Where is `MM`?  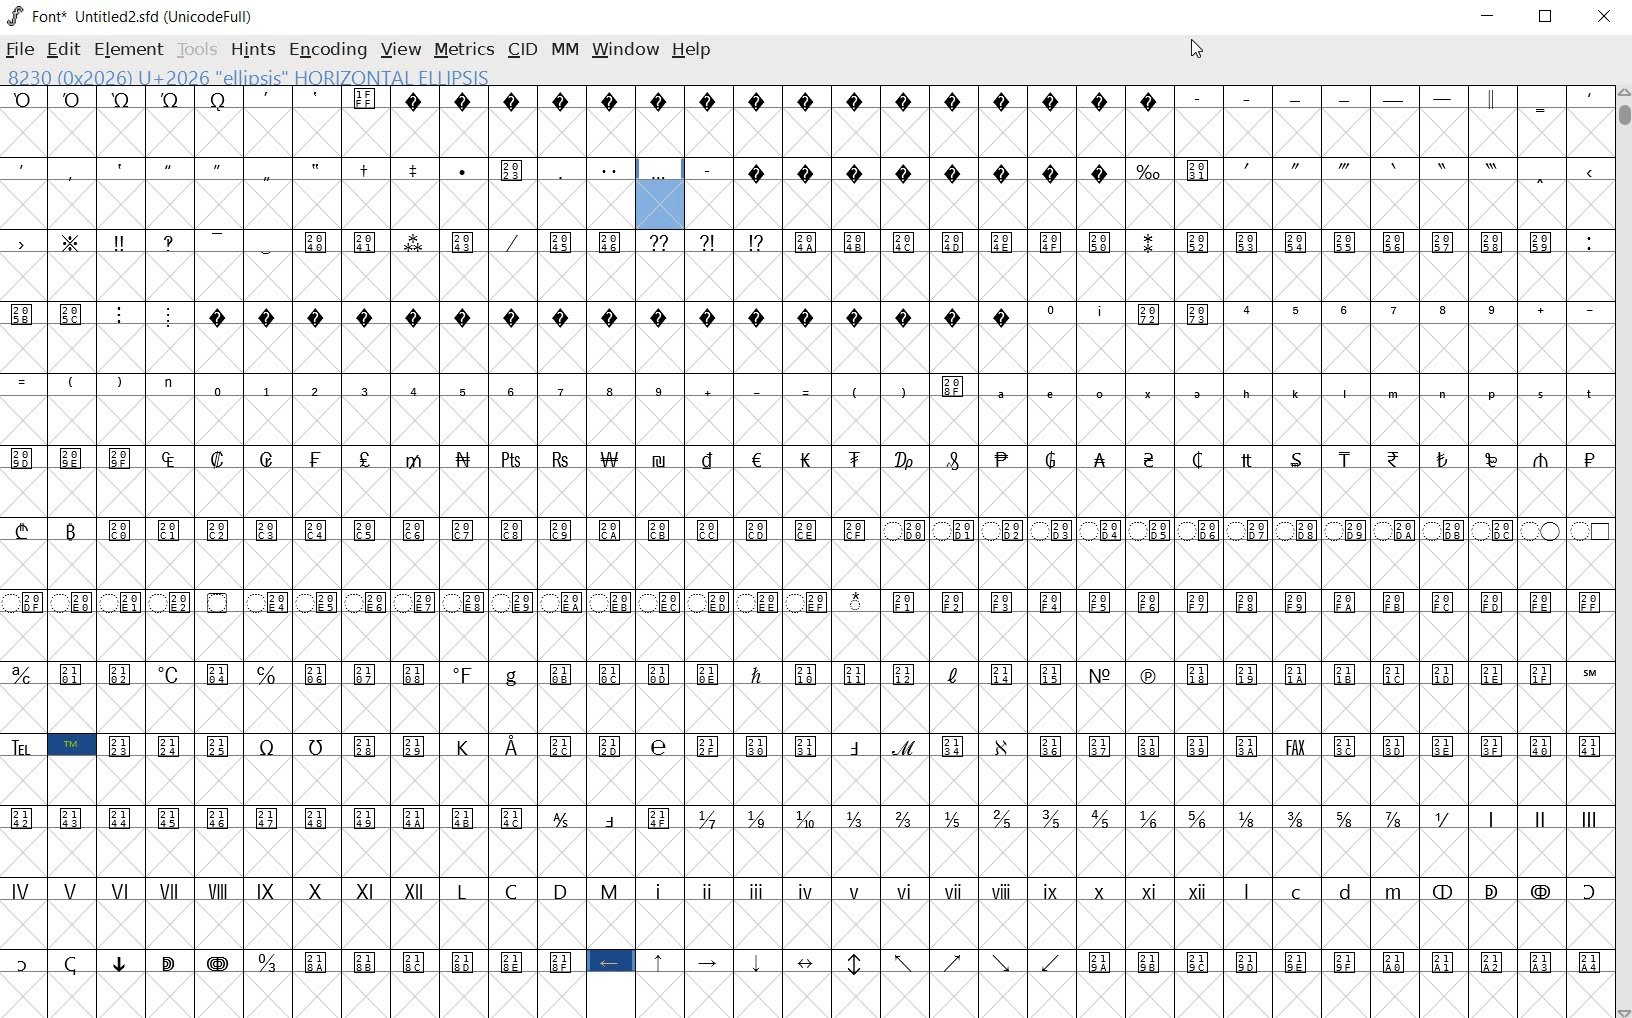 MM is located at coordinates (564, 47).